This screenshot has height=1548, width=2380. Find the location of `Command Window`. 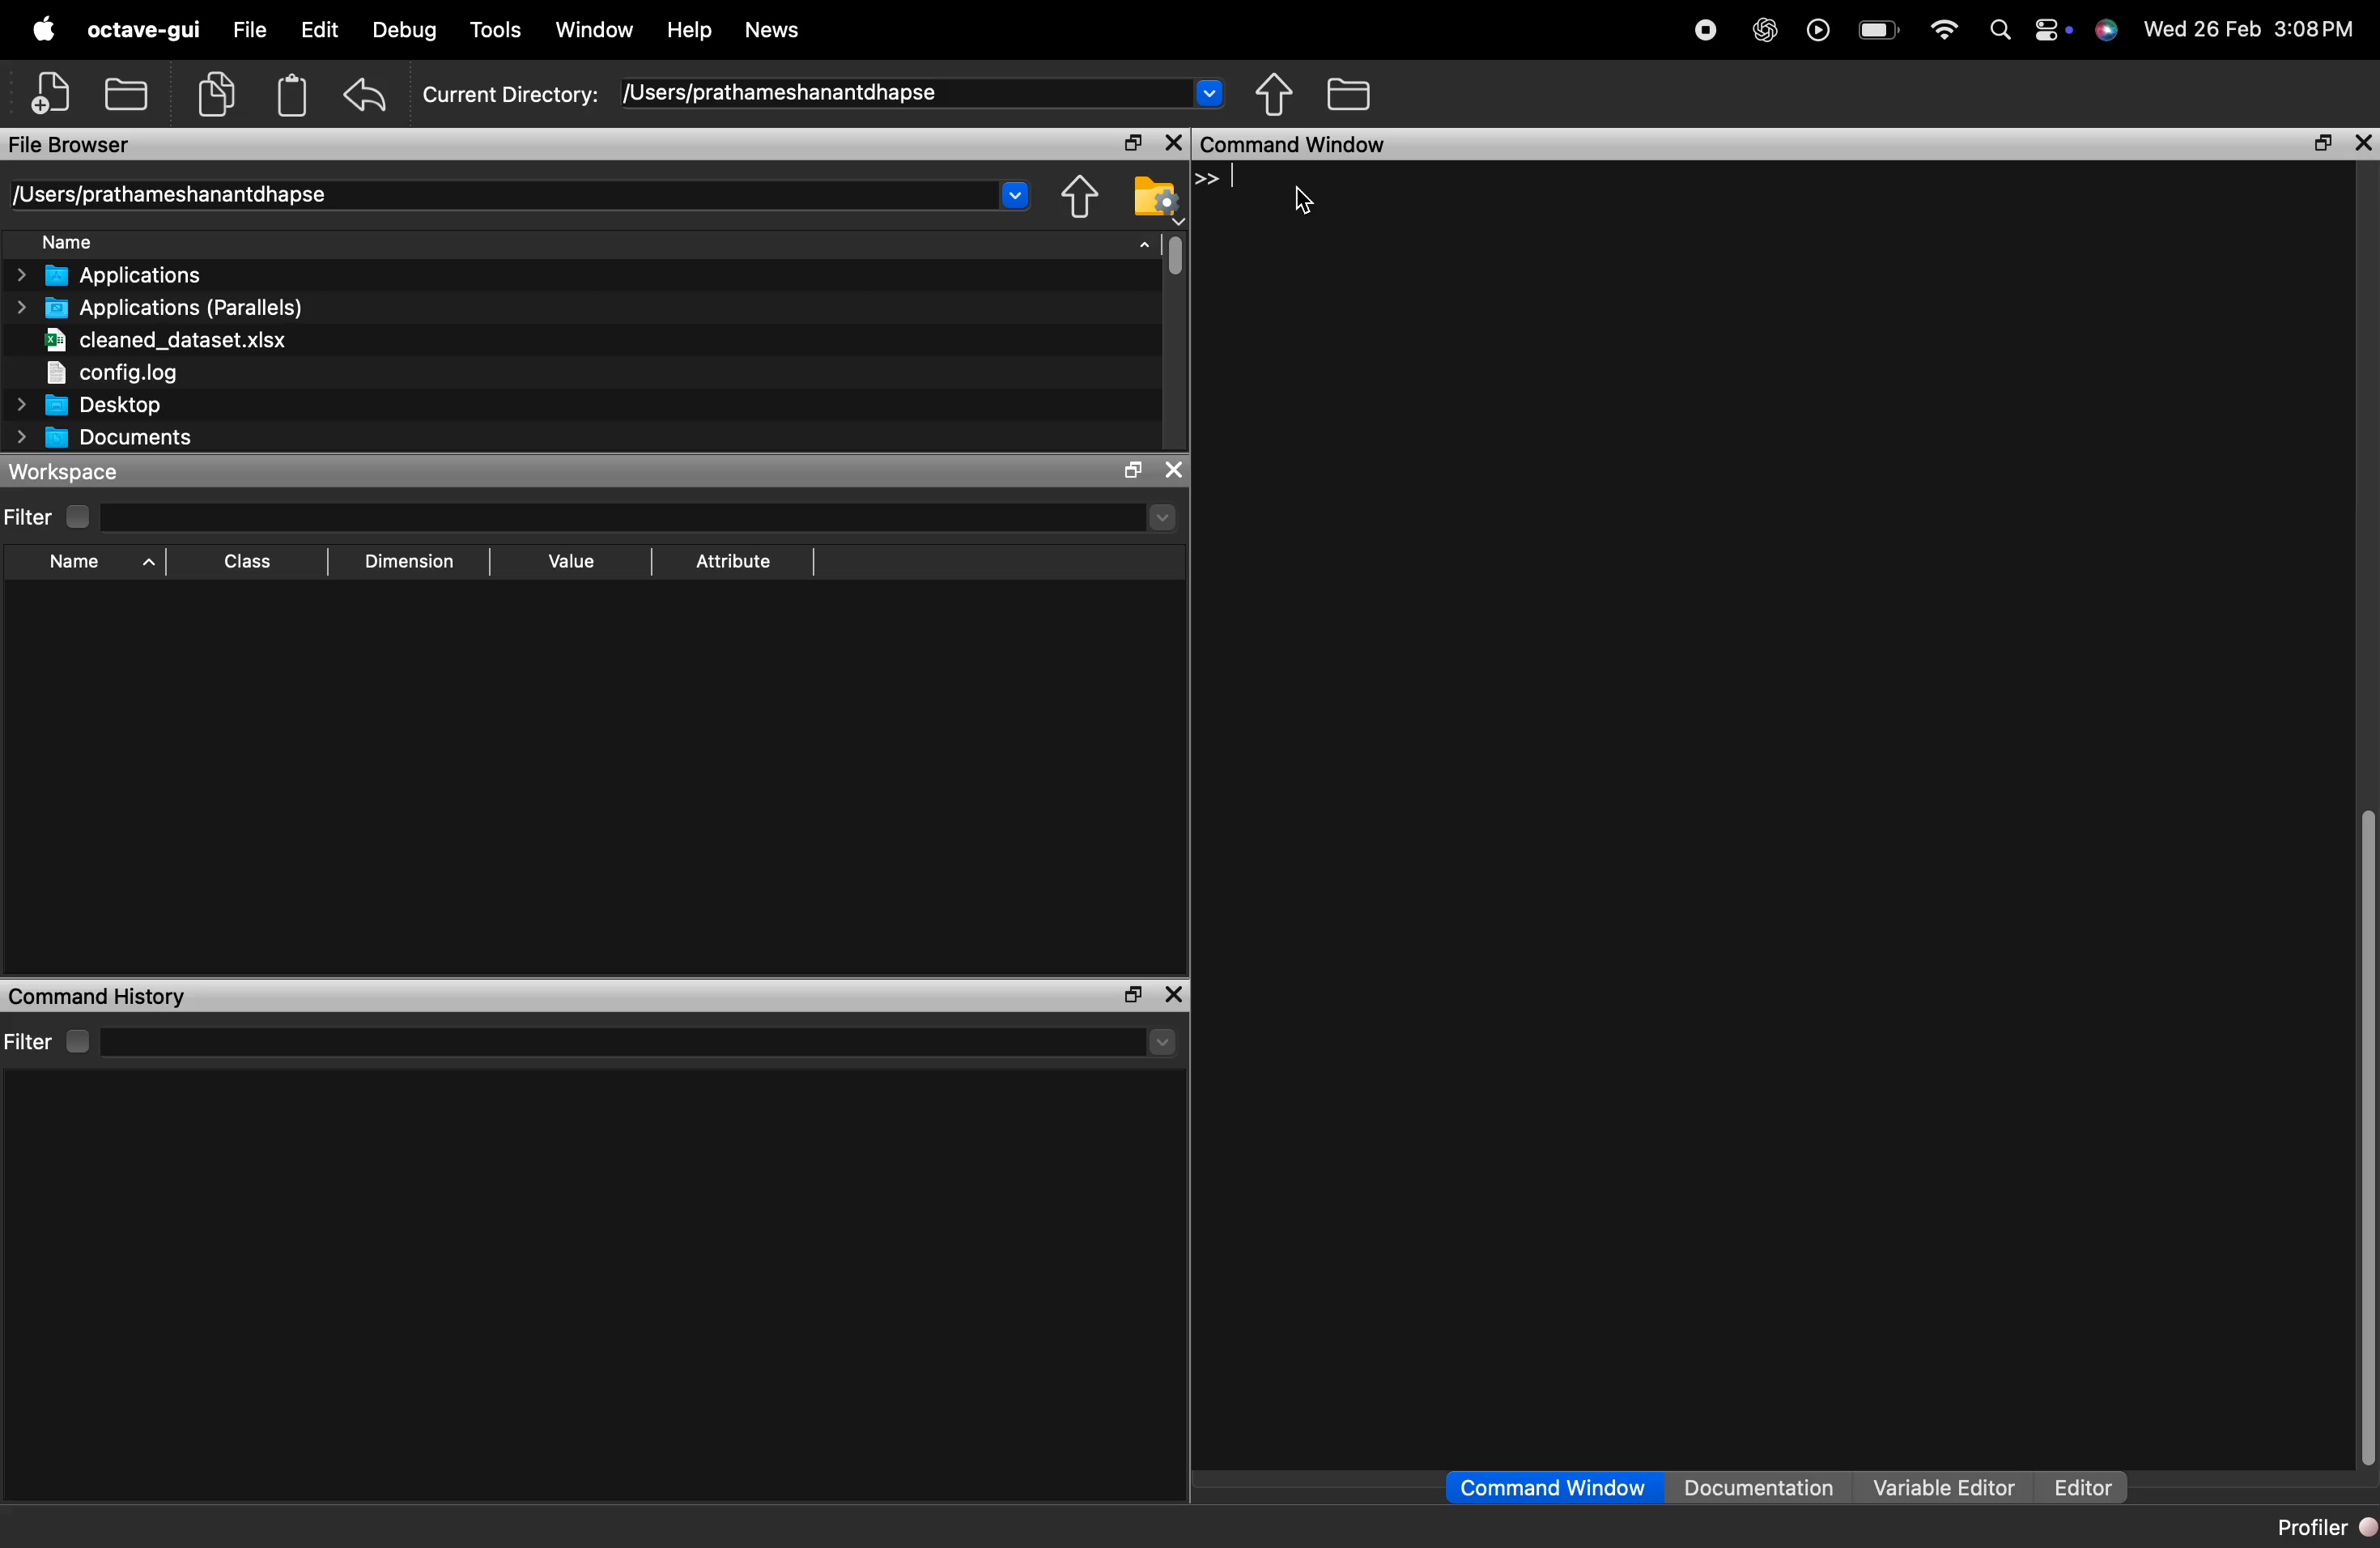

Command Window is located at coordinates (1550, 1489).